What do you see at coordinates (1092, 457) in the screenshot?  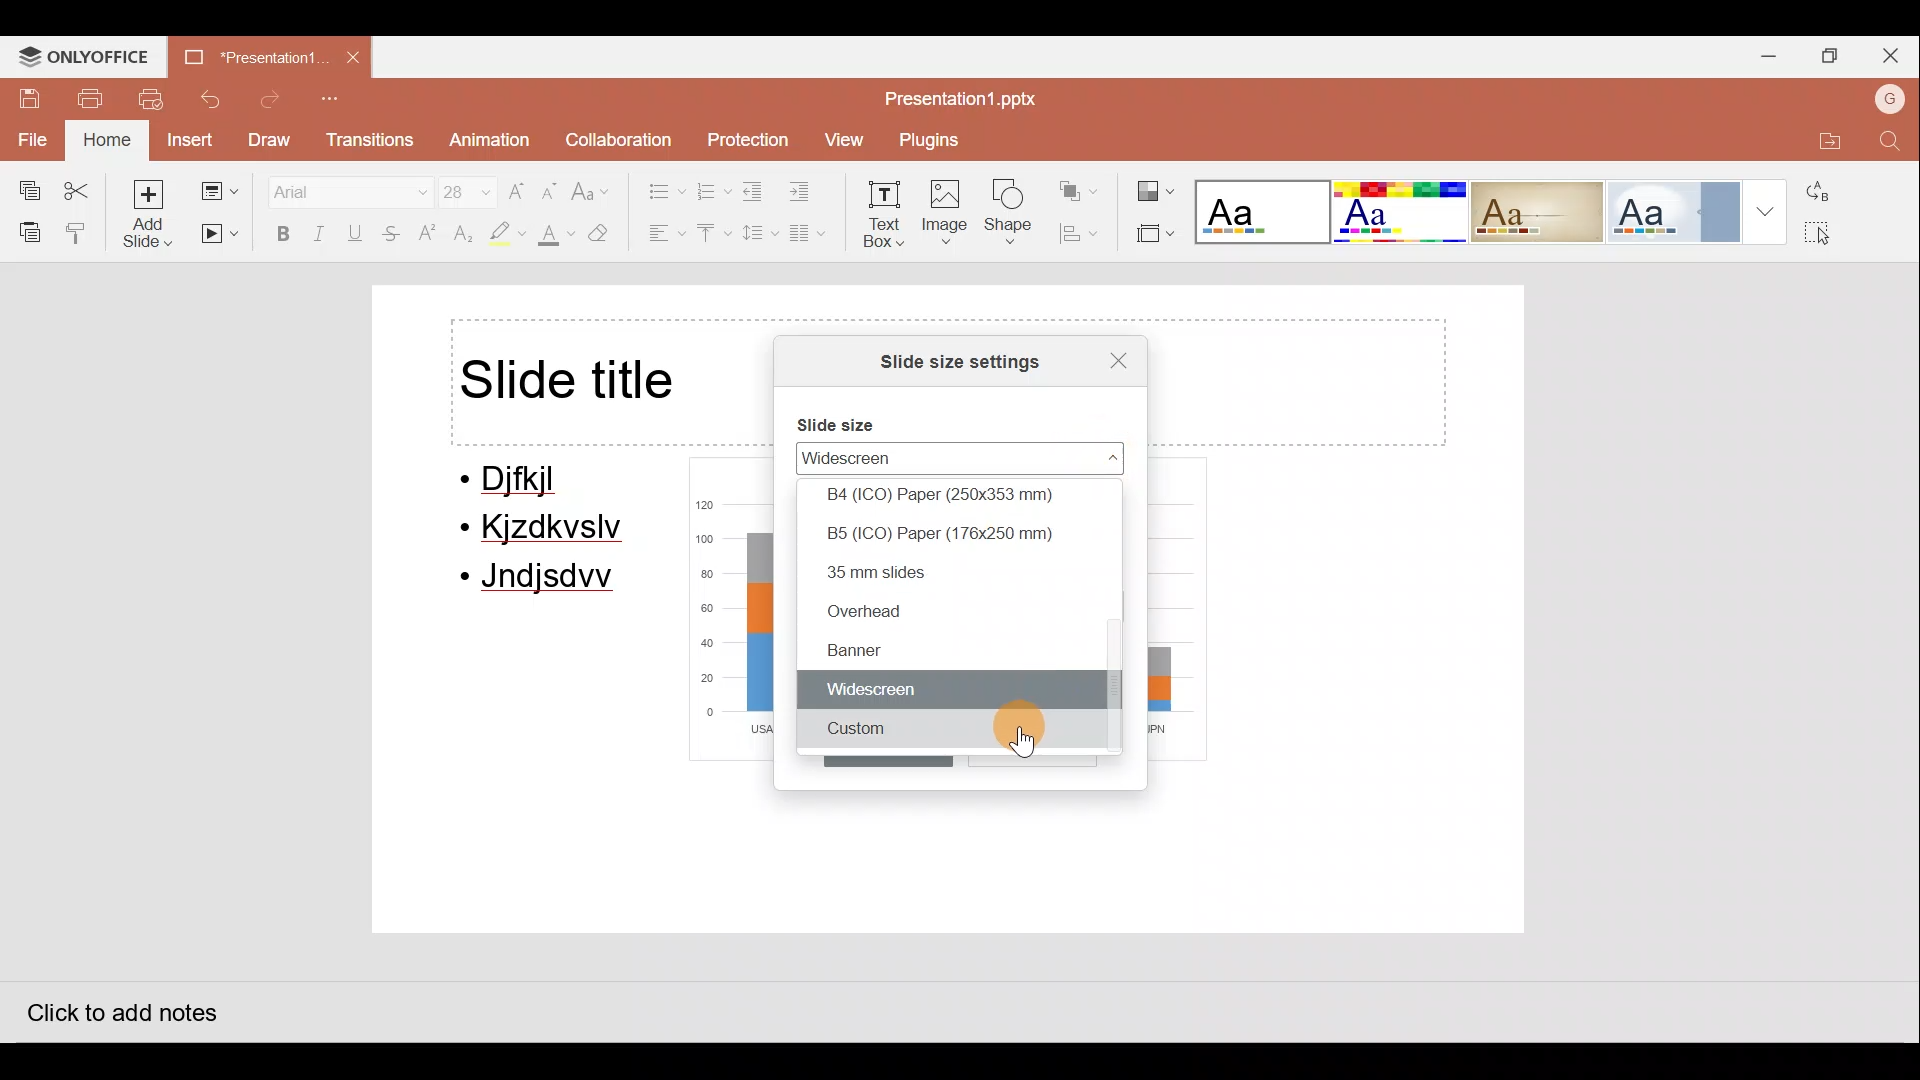 I see `Slide size drop down` at bounding box center [1092, 457].